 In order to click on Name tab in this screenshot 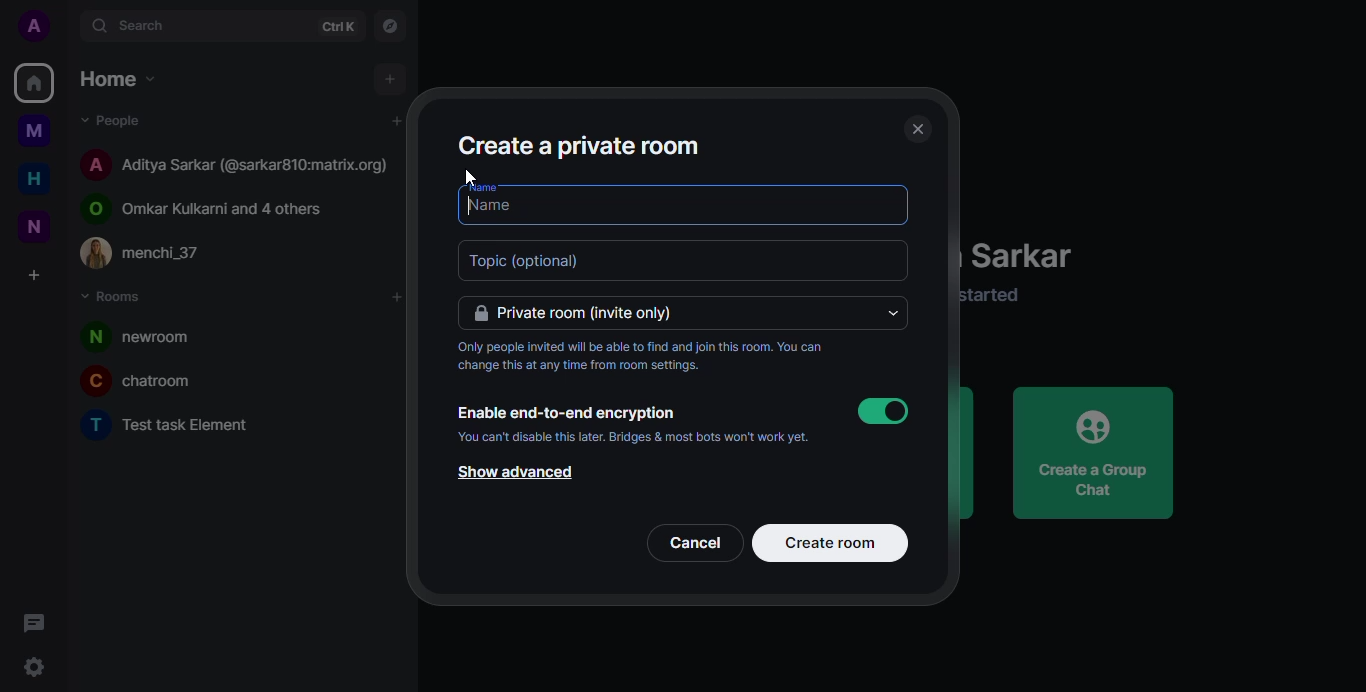, I will do `click(522, 208)`.